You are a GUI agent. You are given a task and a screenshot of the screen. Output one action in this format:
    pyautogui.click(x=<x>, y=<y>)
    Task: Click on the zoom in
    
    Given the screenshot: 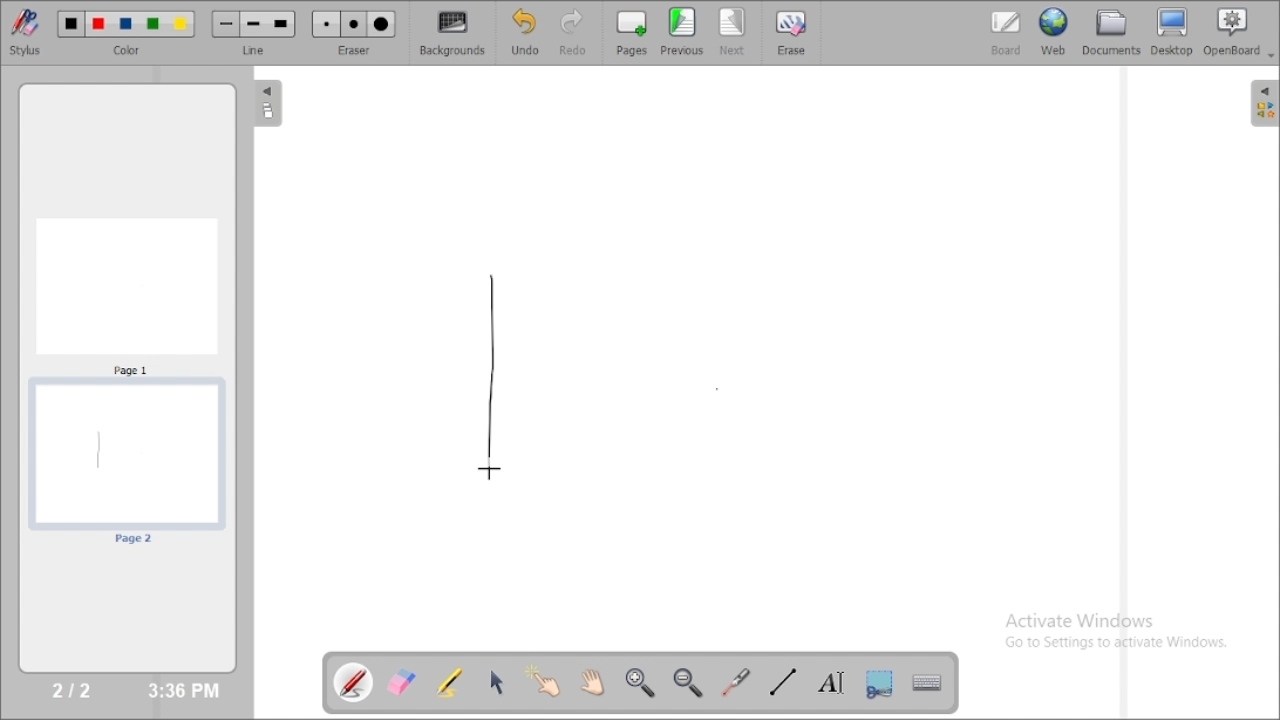 What is the action you would take?
    pyautogui.click(x=639, y=683)
    